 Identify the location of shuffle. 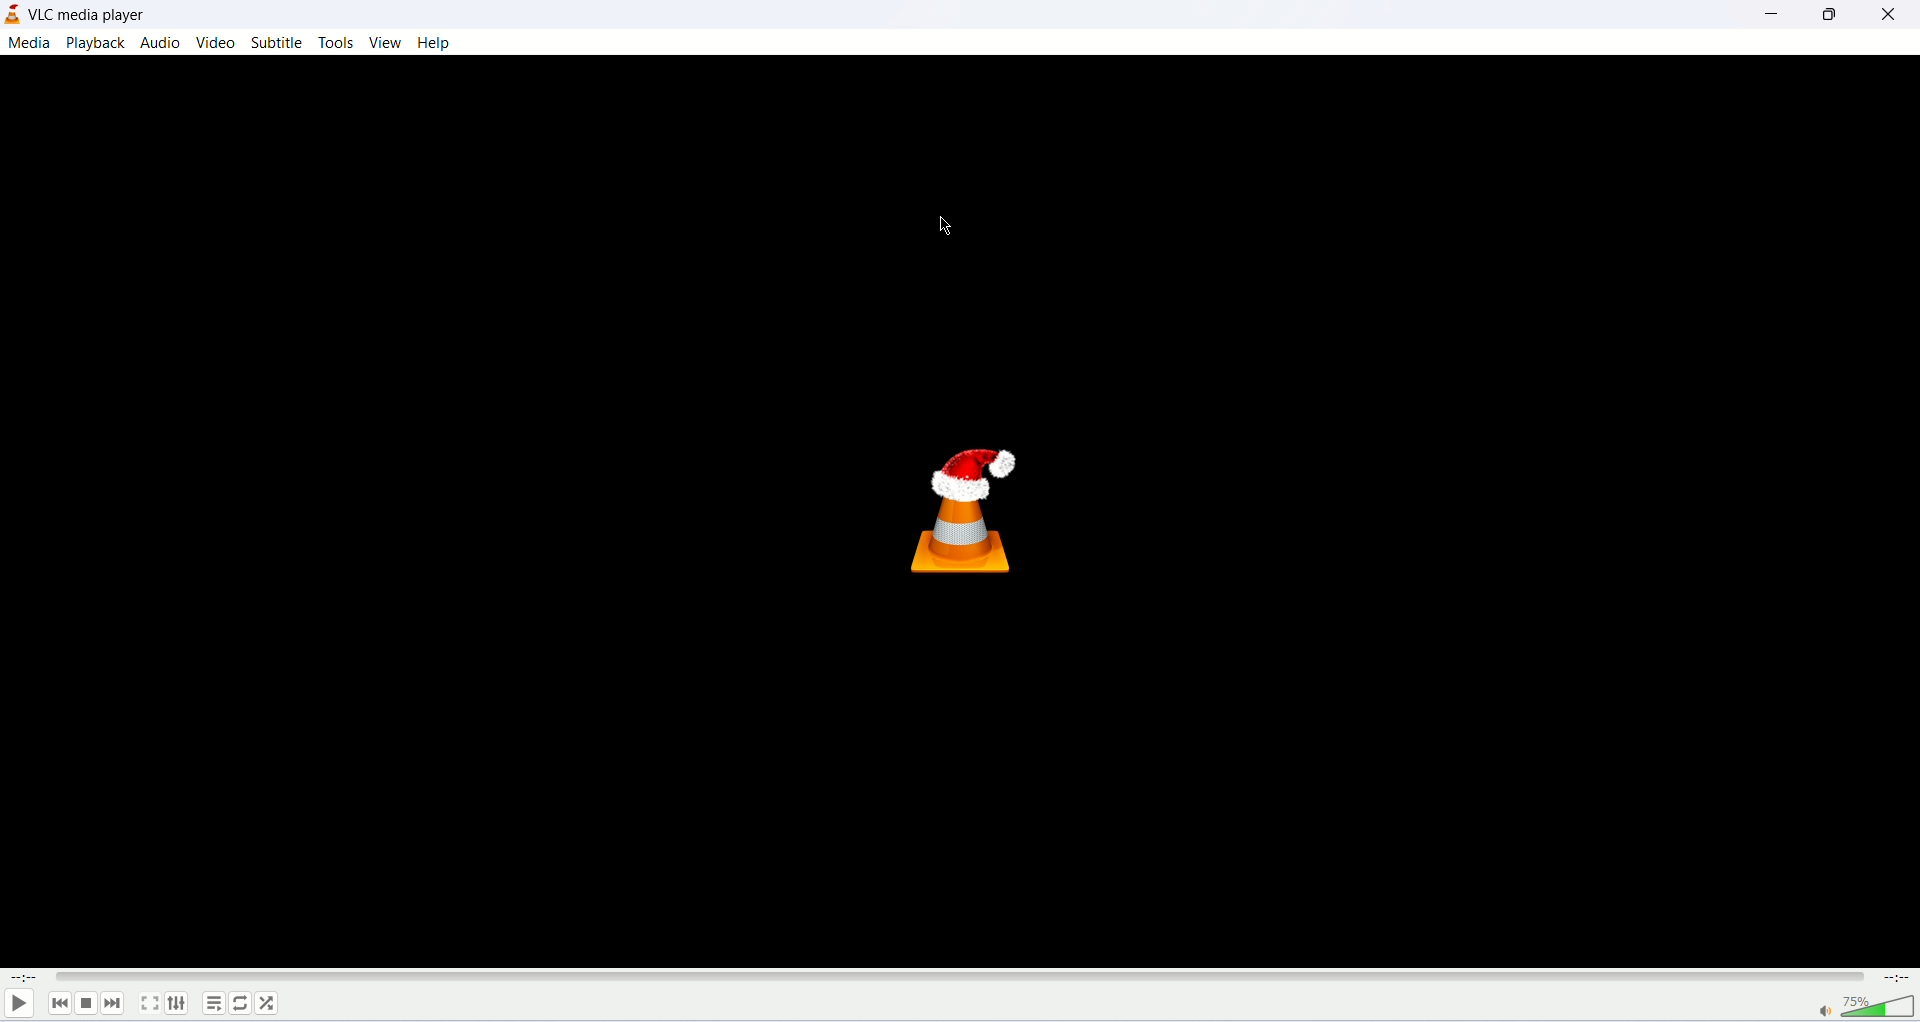
(267, 1002).